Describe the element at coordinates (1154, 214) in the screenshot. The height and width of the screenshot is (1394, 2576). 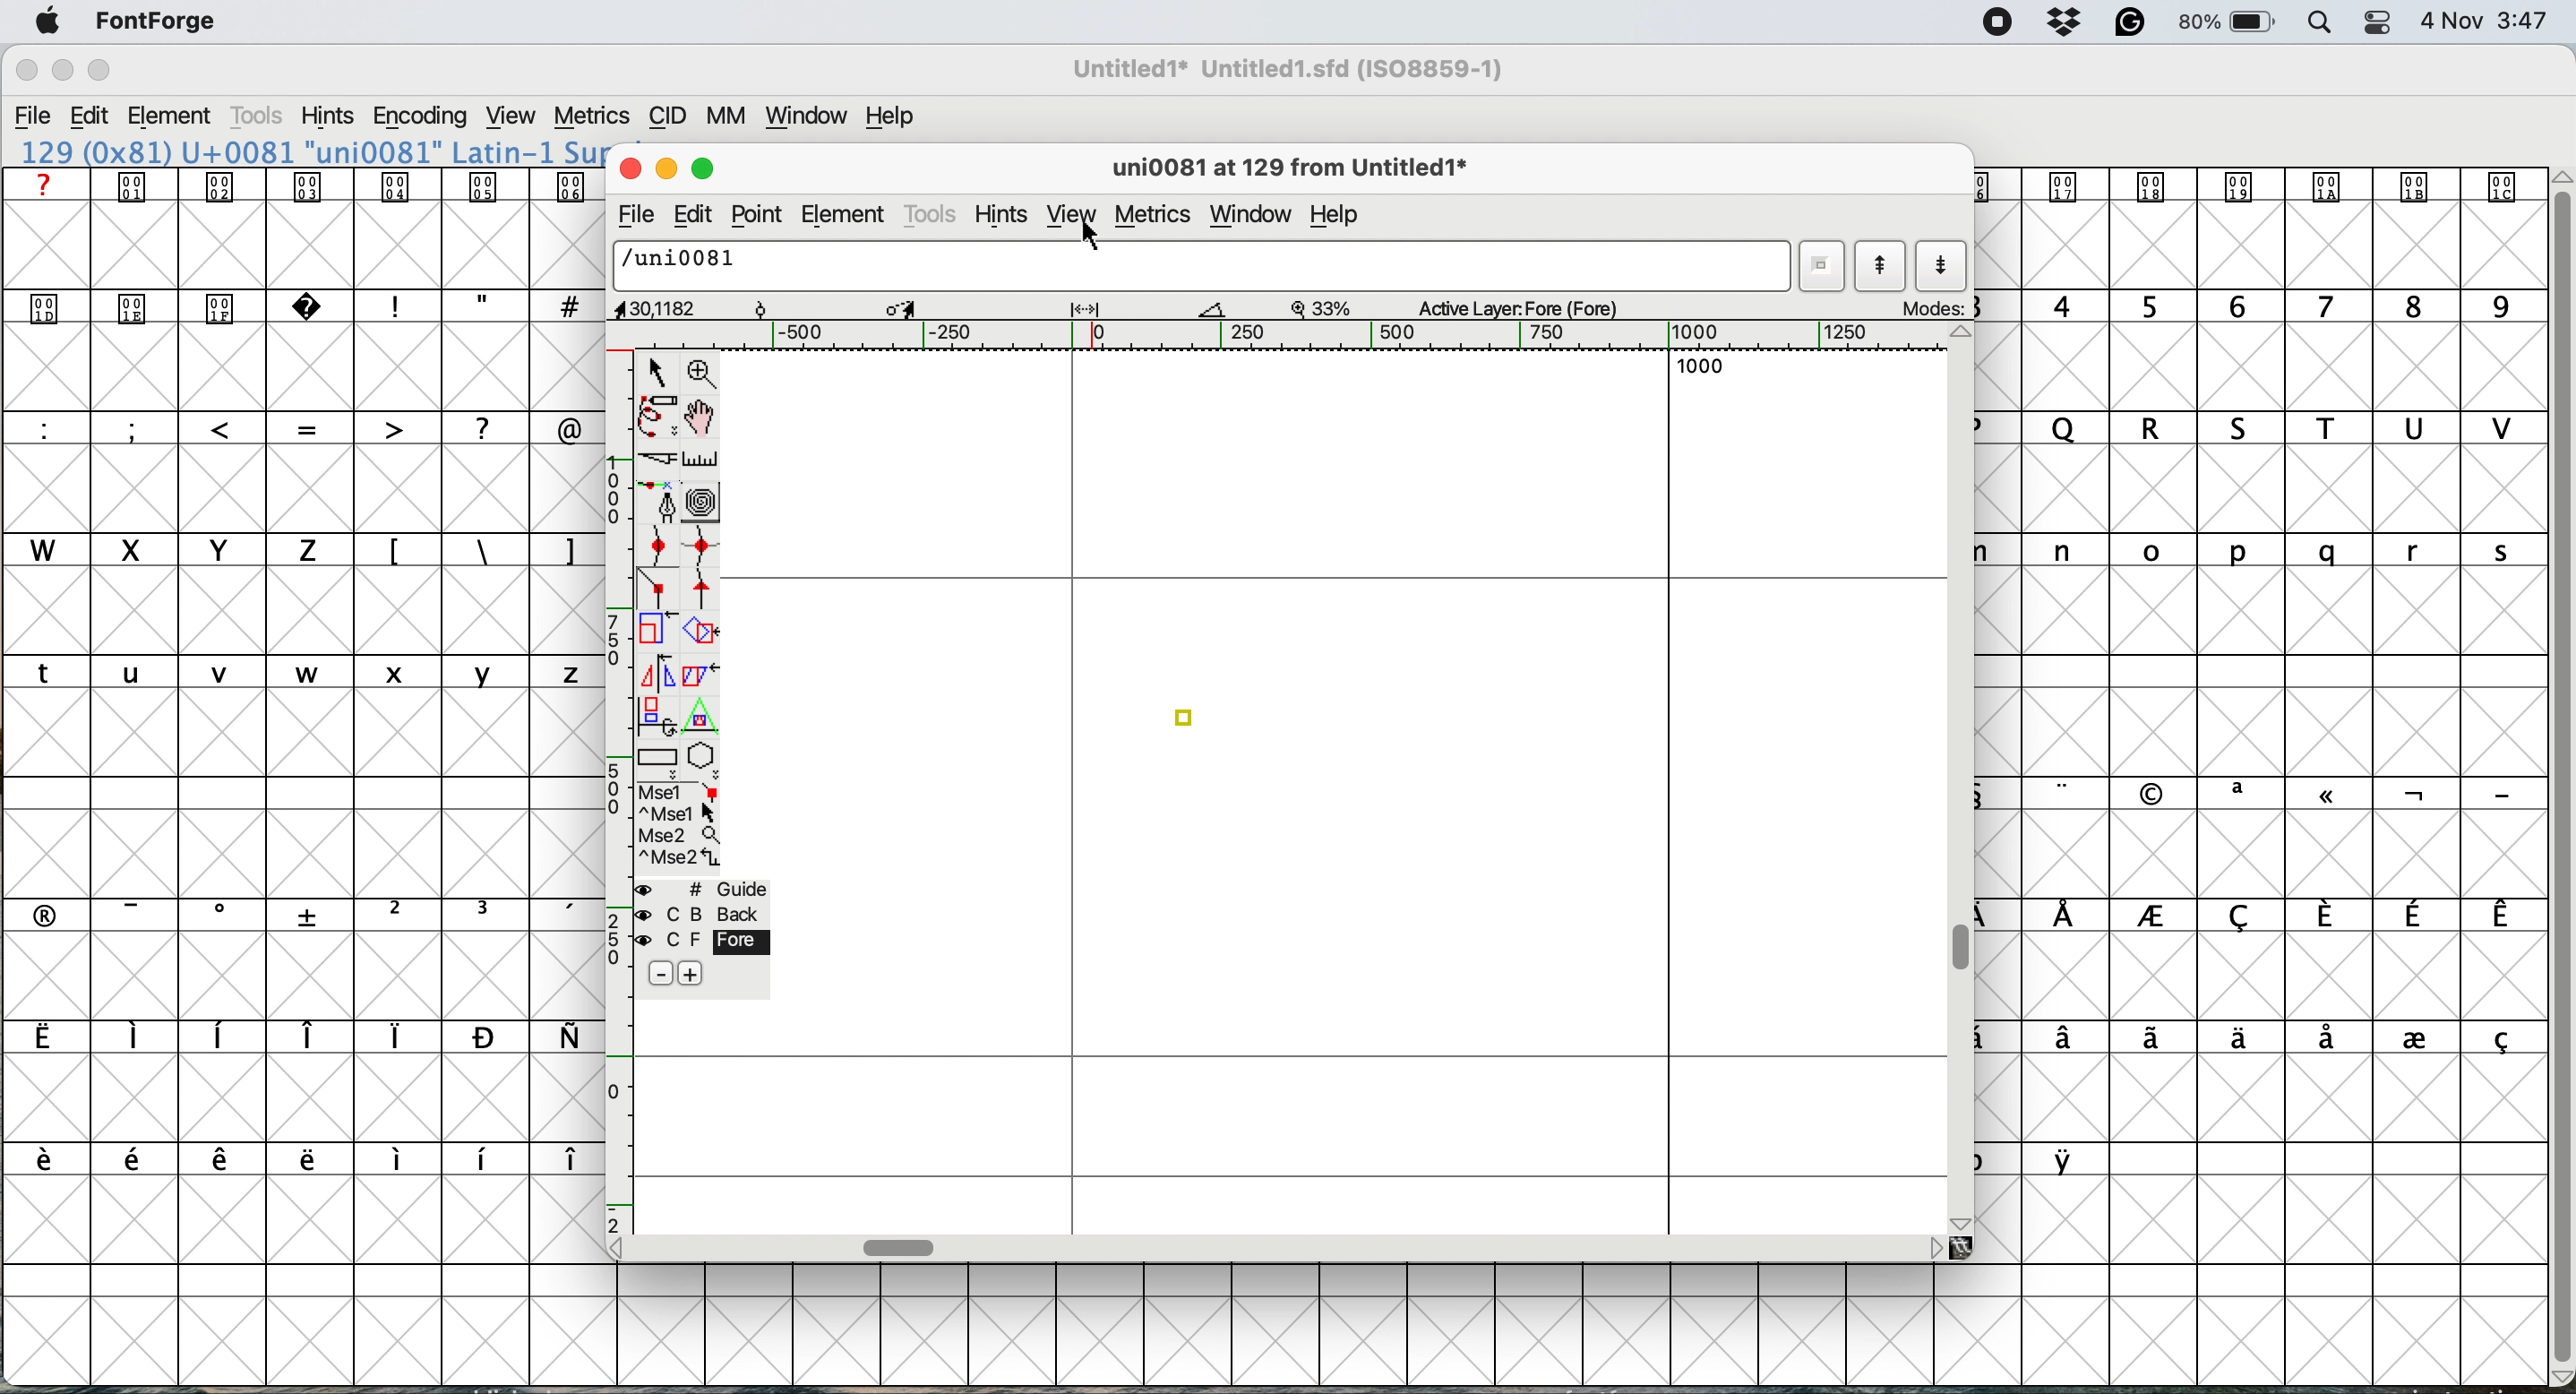
I see `metrics` at that location.